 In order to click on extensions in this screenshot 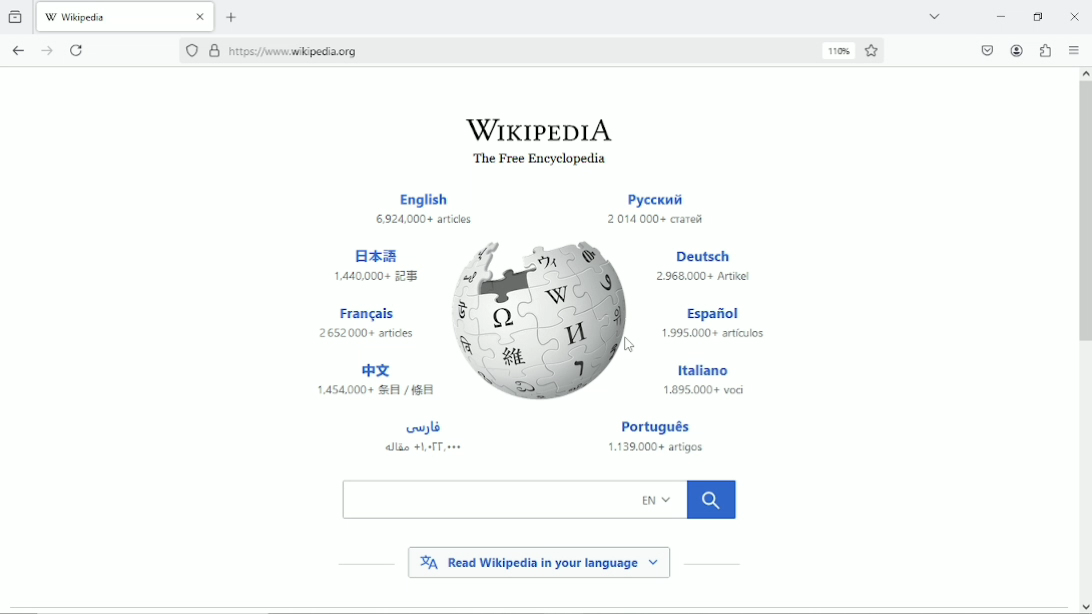, I will do `click(1046, 50)`.